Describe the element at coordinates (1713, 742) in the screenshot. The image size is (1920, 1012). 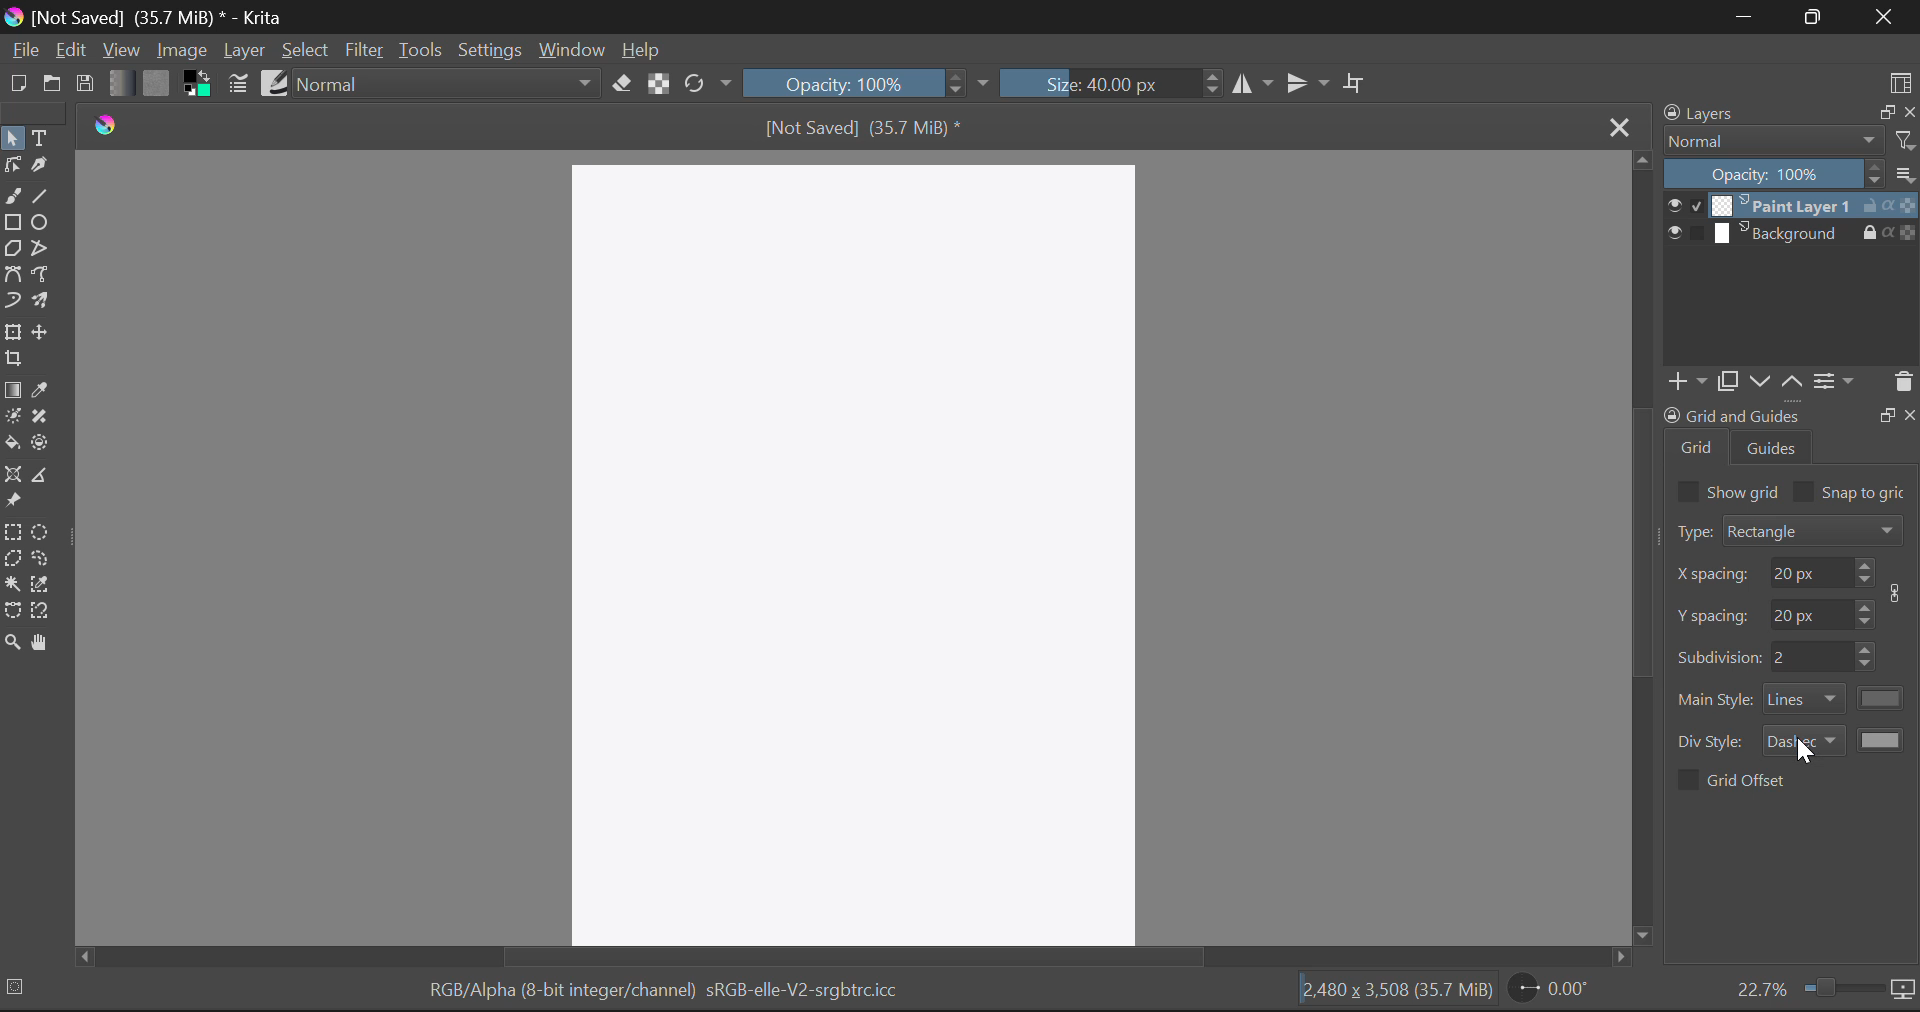
I see `div style` at that location.